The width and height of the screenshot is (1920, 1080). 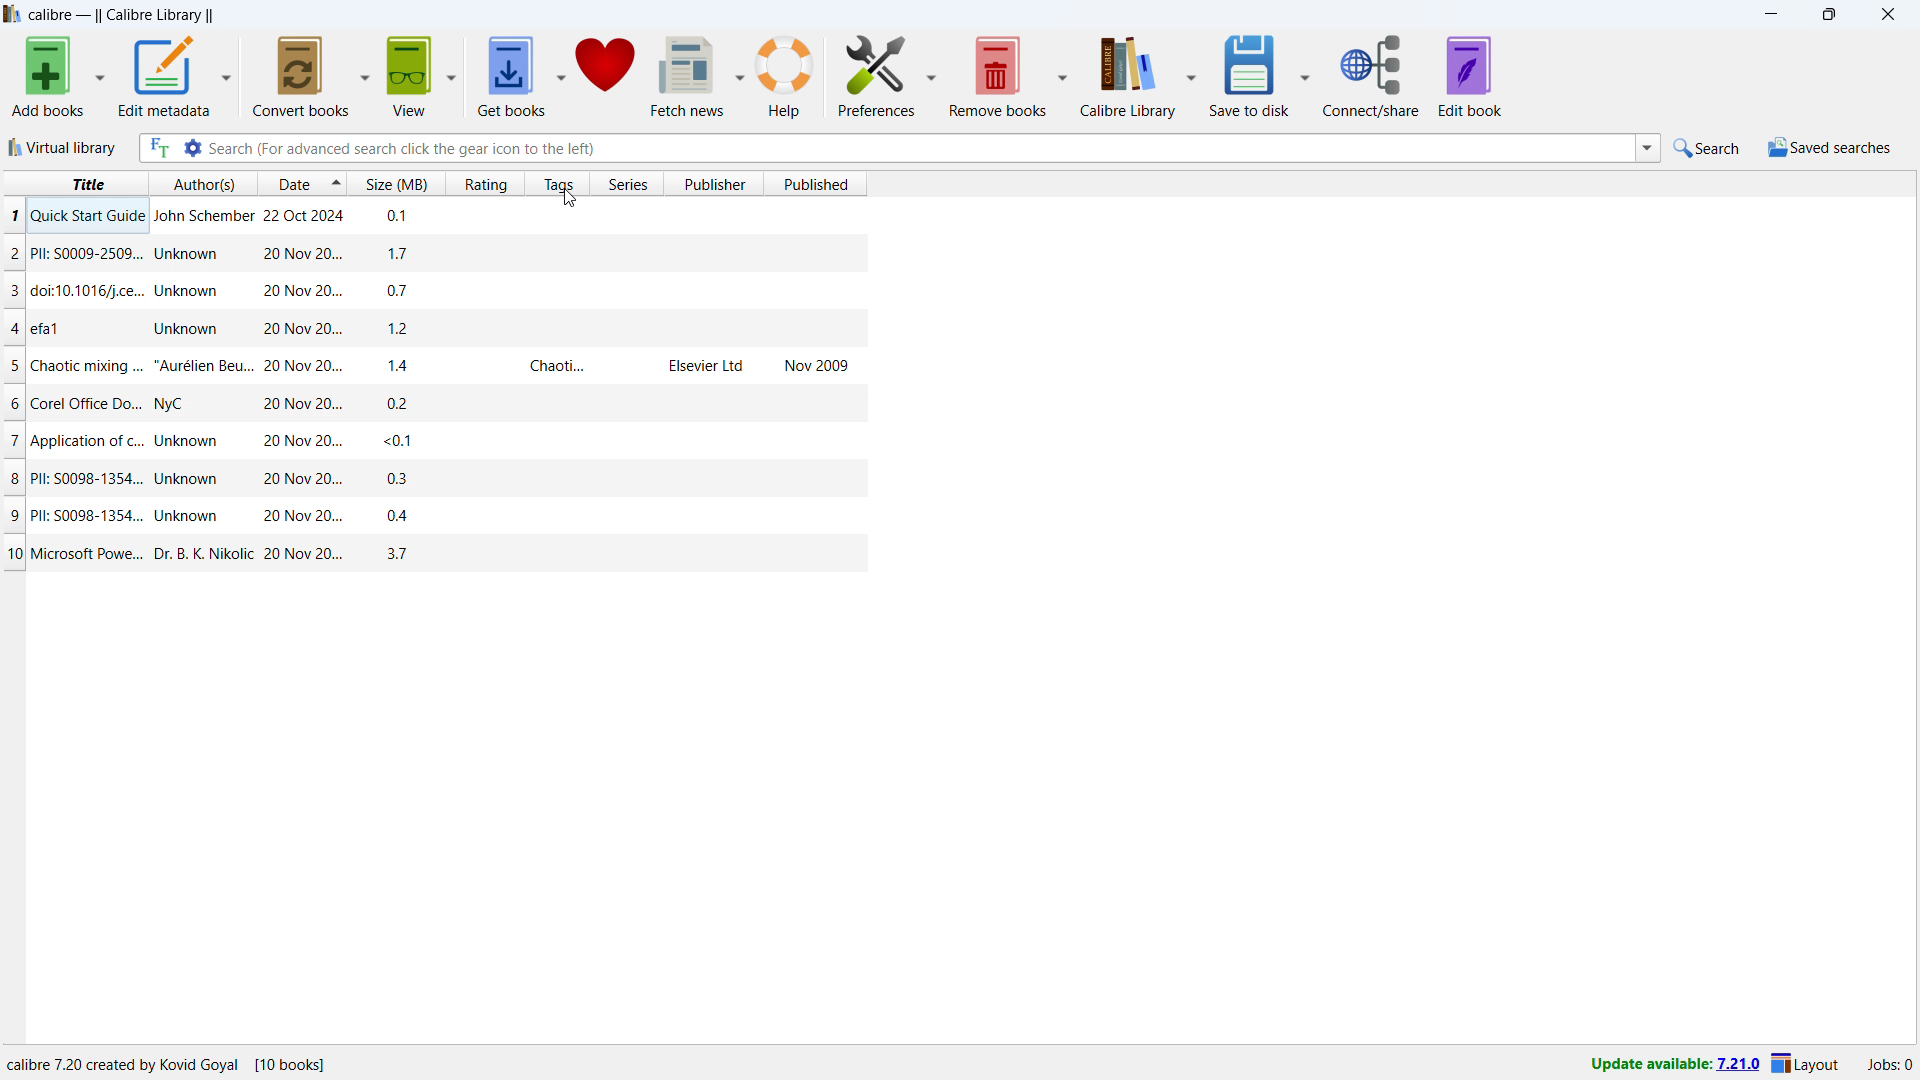 What do you see at coordinates (1249, 75) in the screenshot?
I see `save to disk` at bounding box center [1249, 75].